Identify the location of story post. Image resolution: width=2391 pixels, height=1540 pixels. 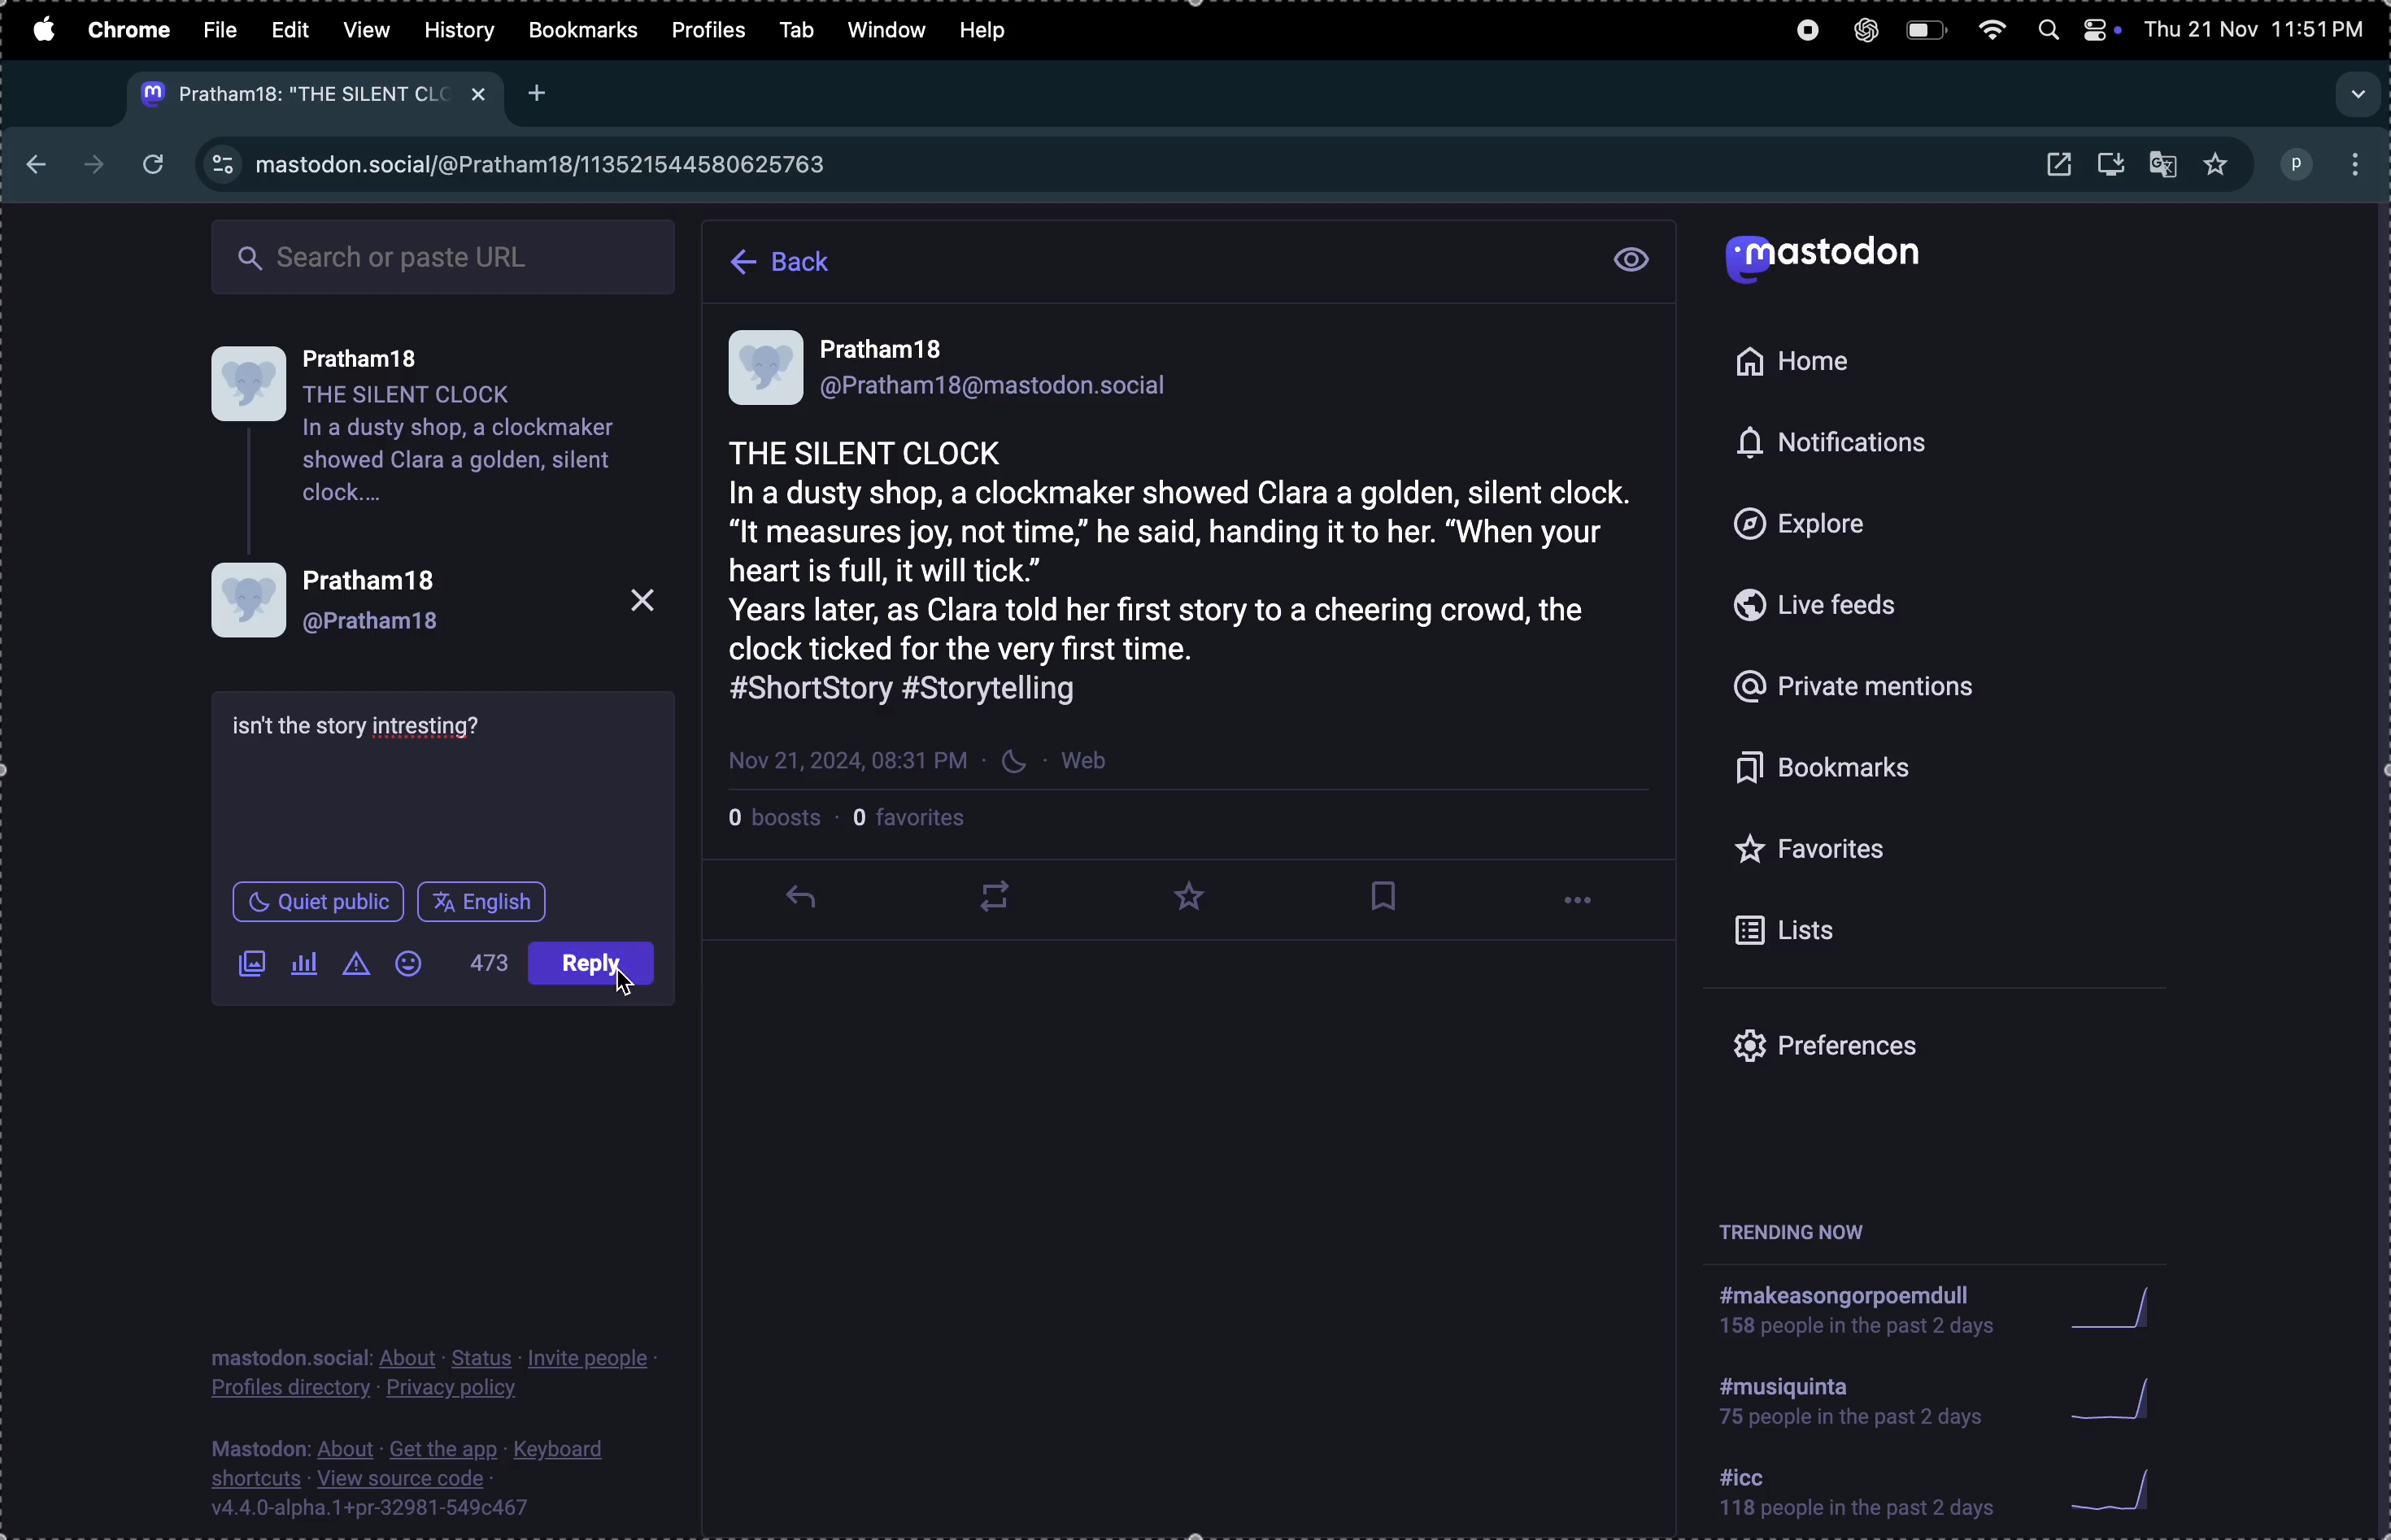
(1192, 549).